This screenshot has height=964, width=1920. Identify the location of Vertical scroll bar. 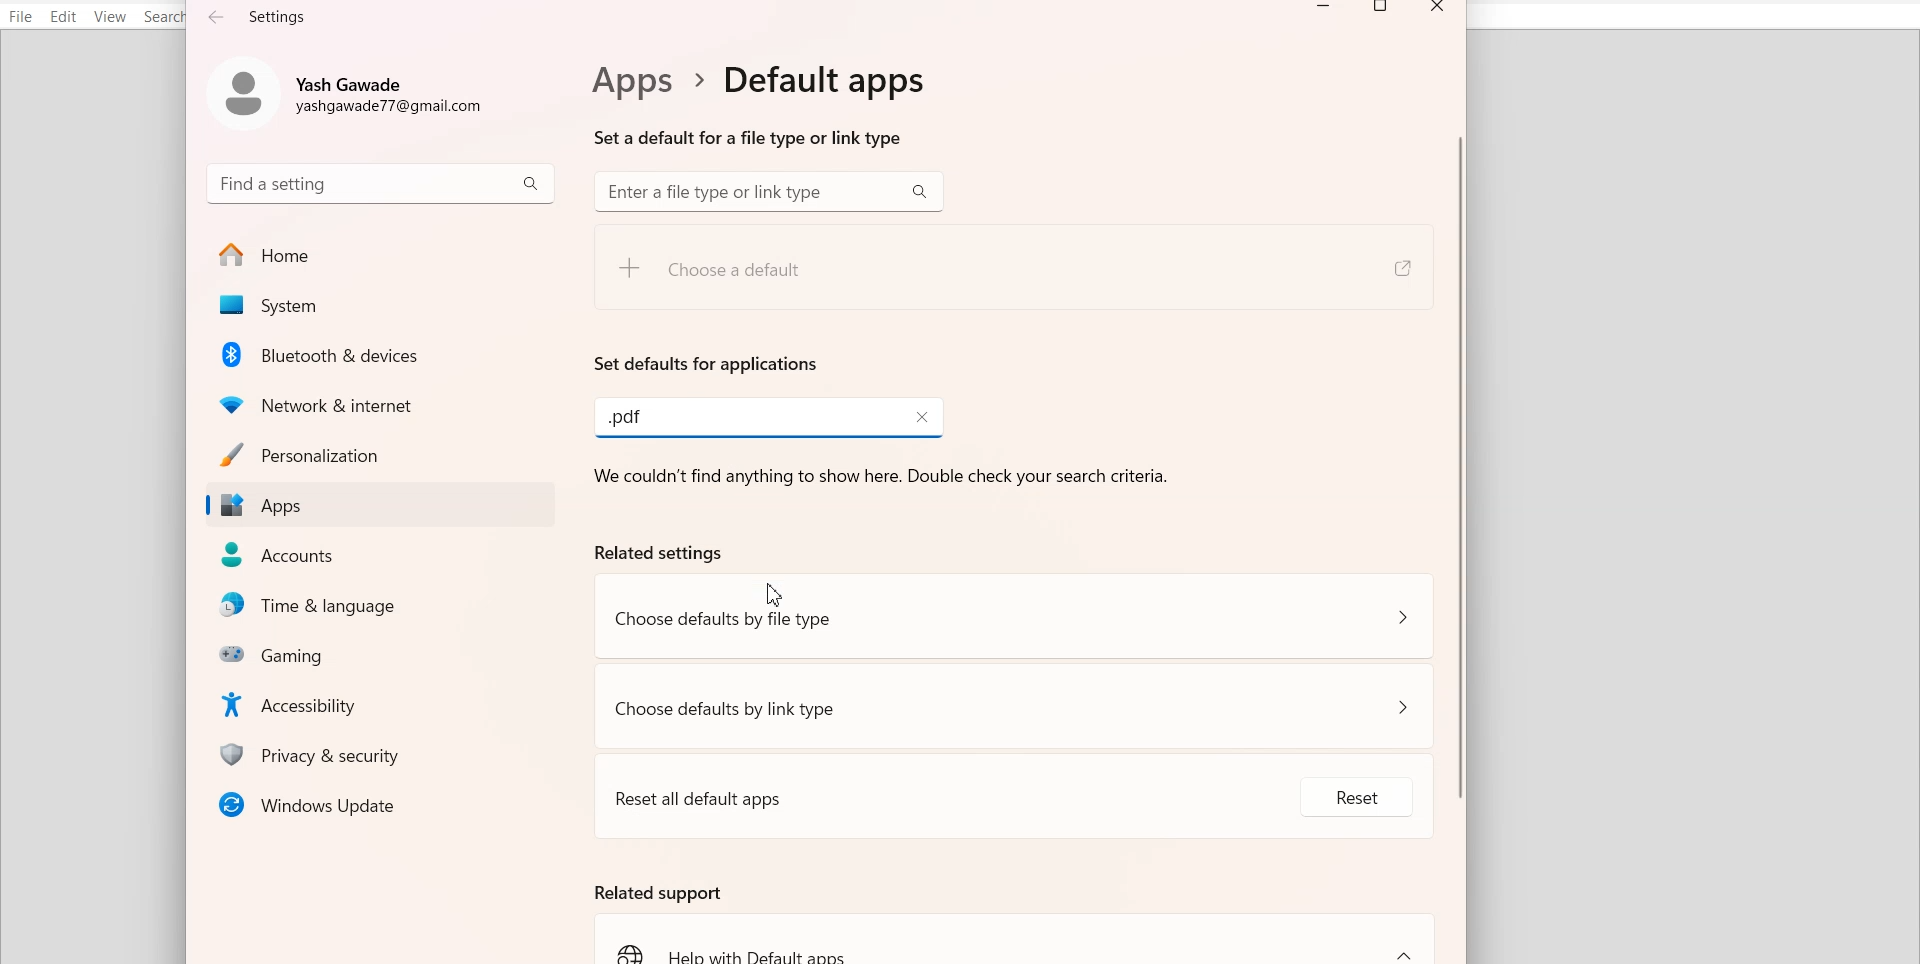
(1459, 496).